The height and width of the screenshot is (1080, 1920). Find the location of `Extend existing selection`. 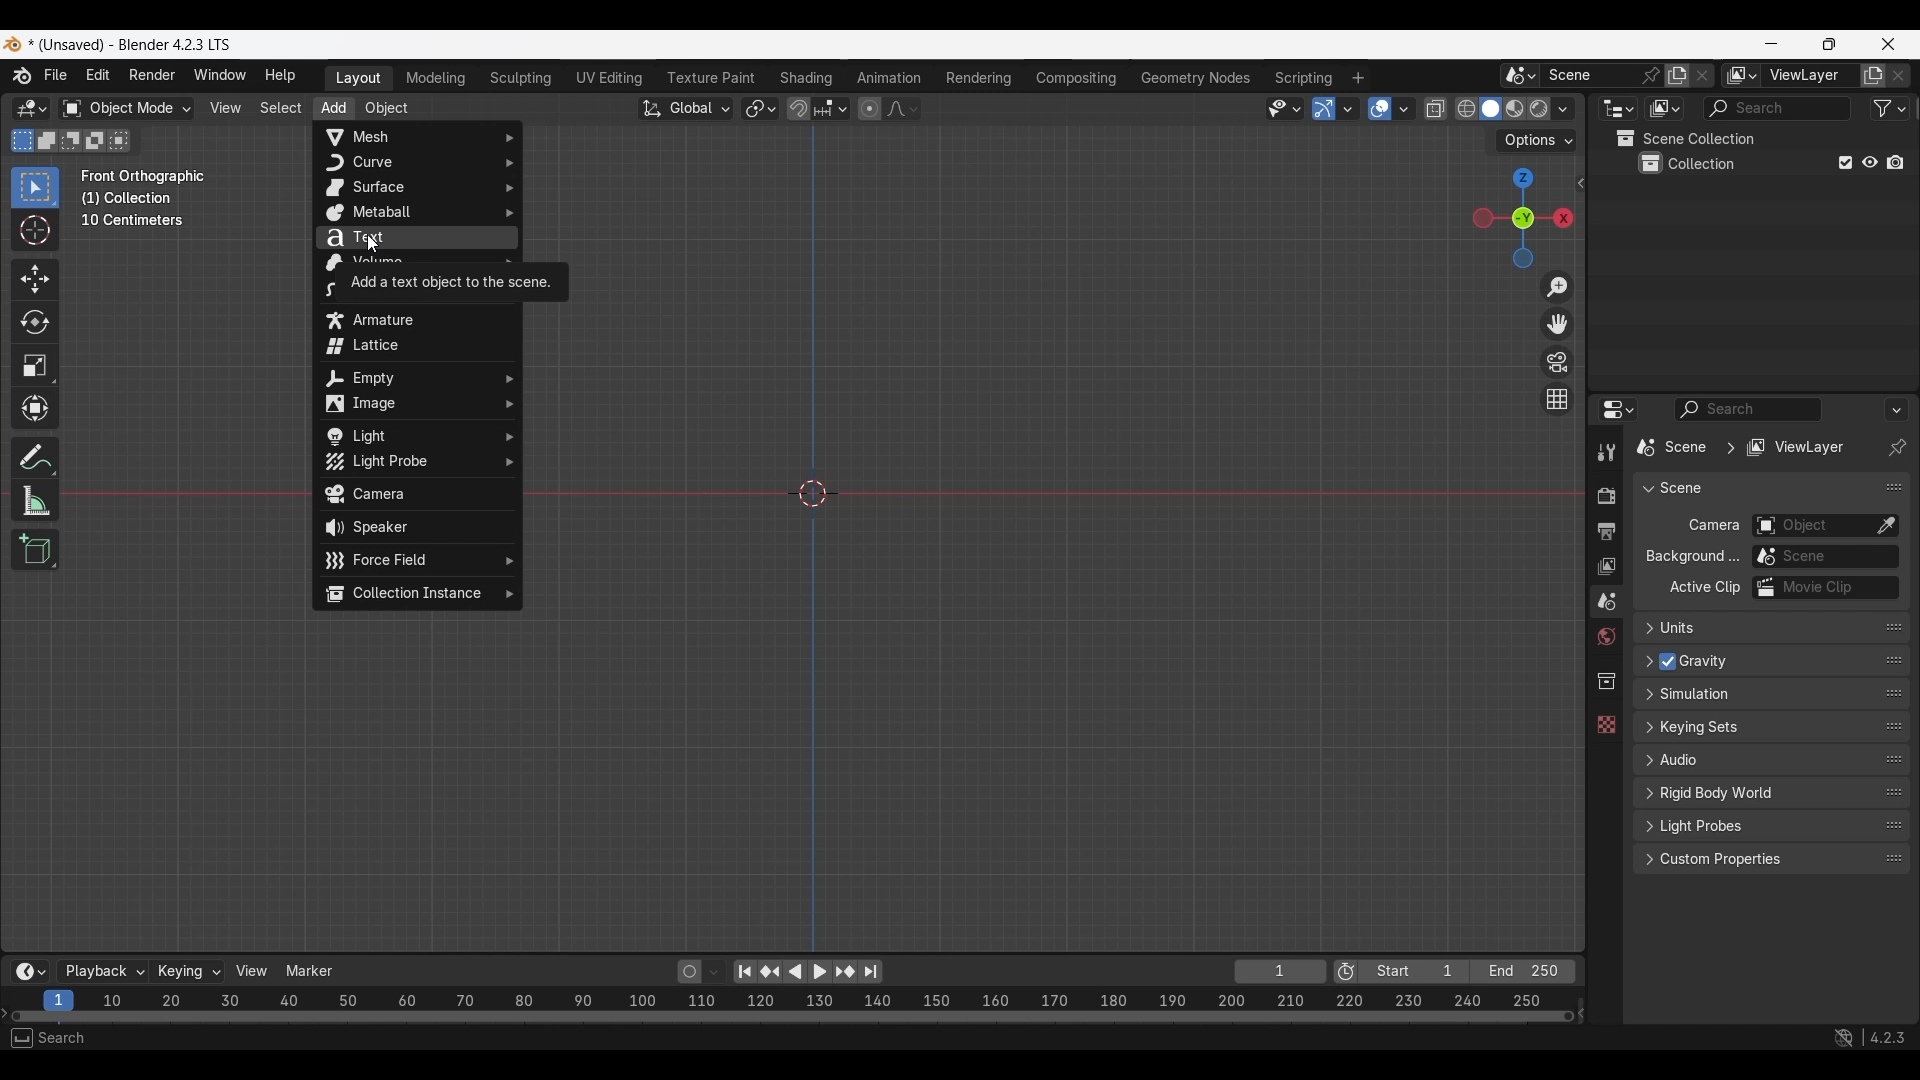

Extend existing selection is located at coordinates (47, 141).